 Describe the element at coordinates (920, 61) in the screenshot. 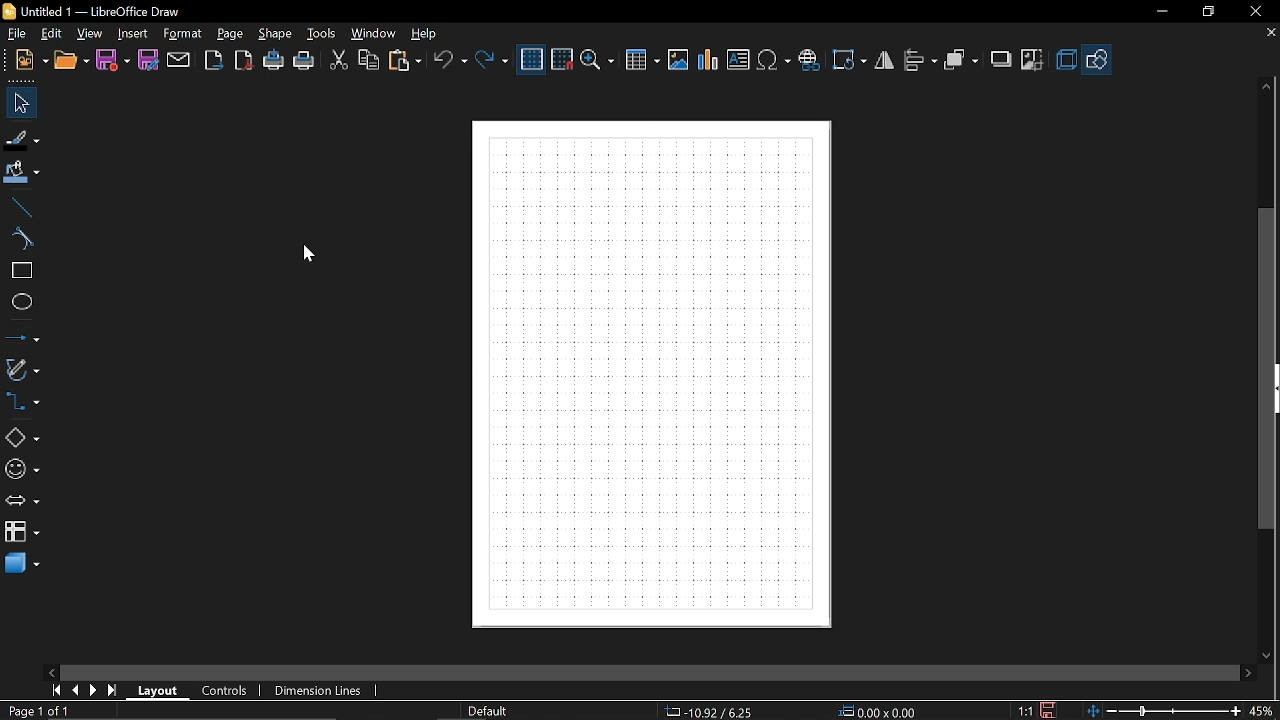

I see `Allign` at that location.